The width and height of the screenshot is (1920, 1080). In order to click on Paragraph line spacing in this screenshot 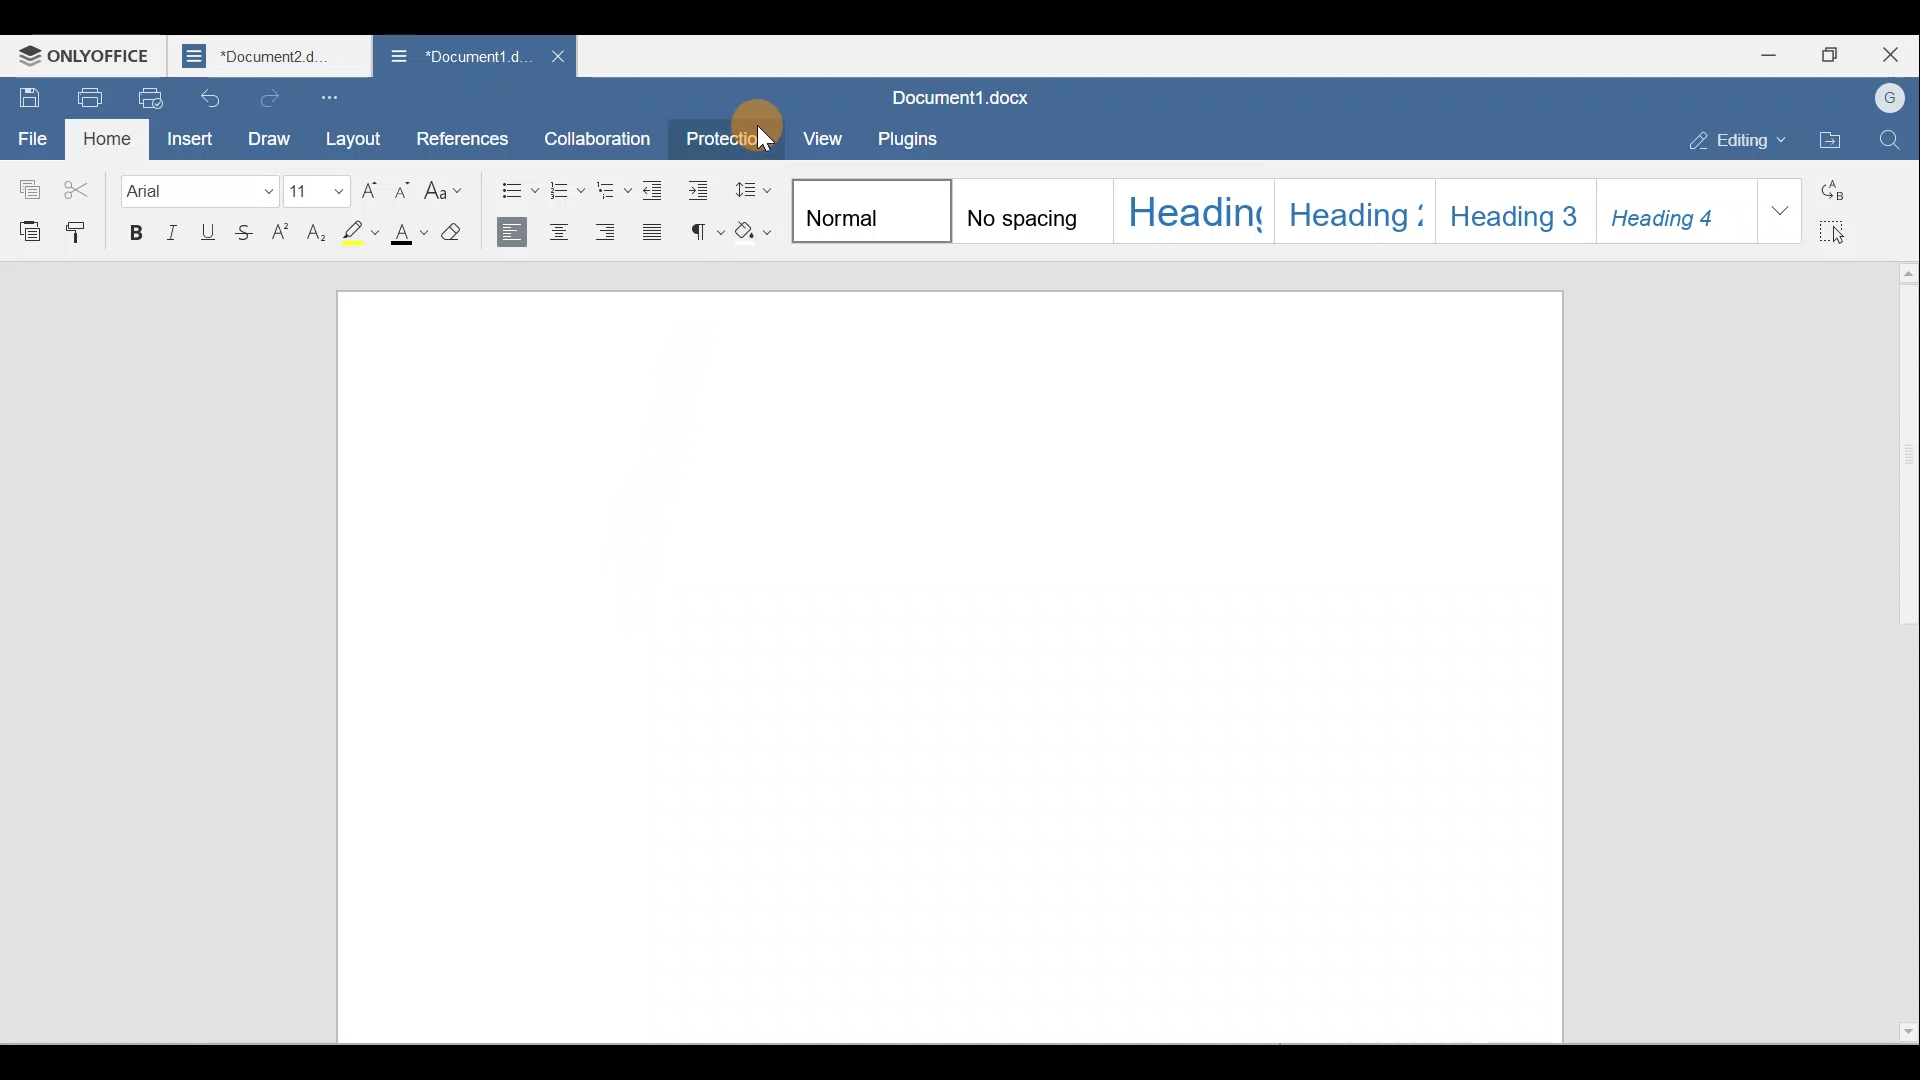, I will do `click(756, 186)`.